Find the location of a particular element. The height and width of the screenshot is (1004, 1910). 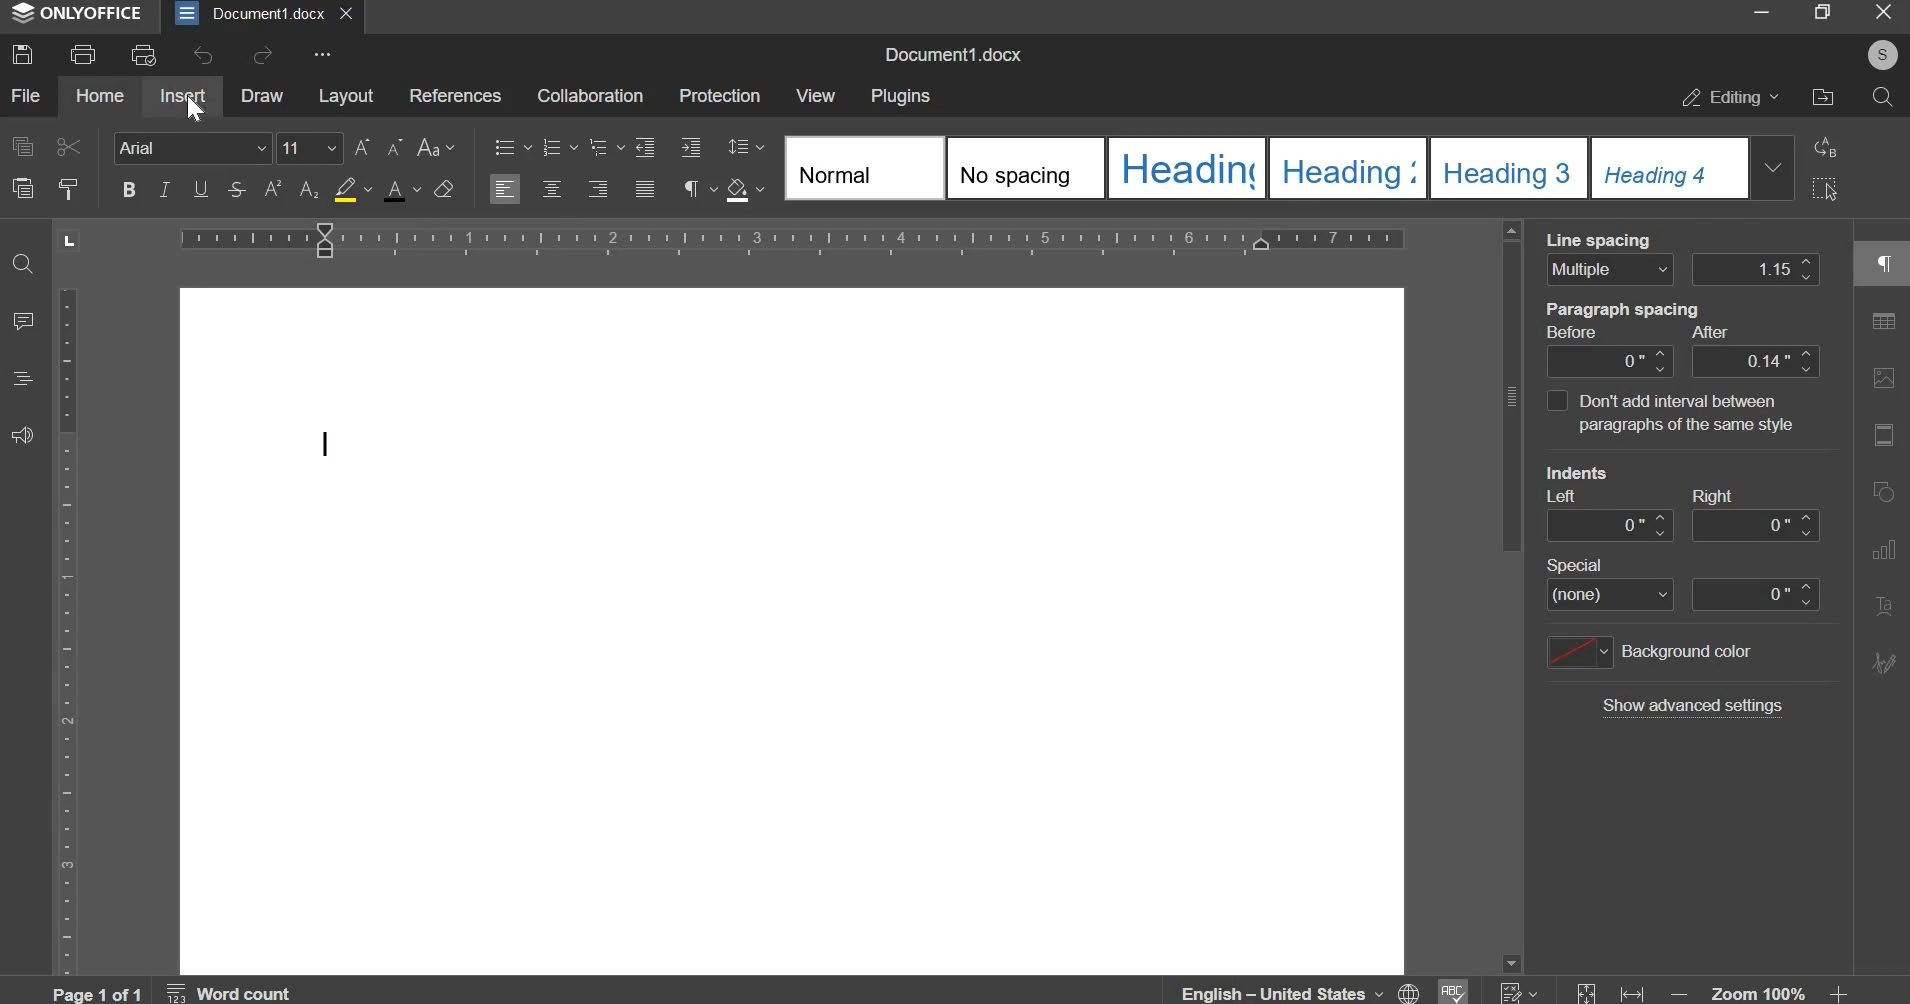

document is located at coordinates (792, 633).